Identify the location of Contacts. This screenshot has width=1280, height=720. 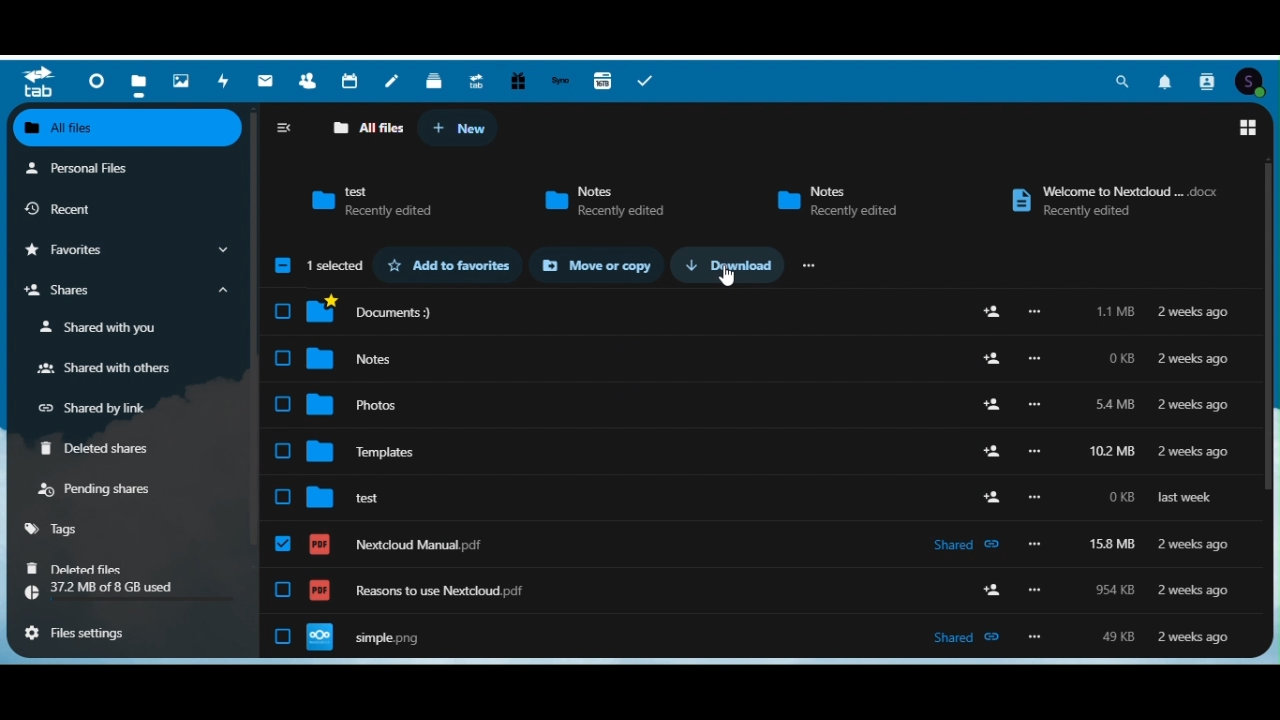
(309, 81).